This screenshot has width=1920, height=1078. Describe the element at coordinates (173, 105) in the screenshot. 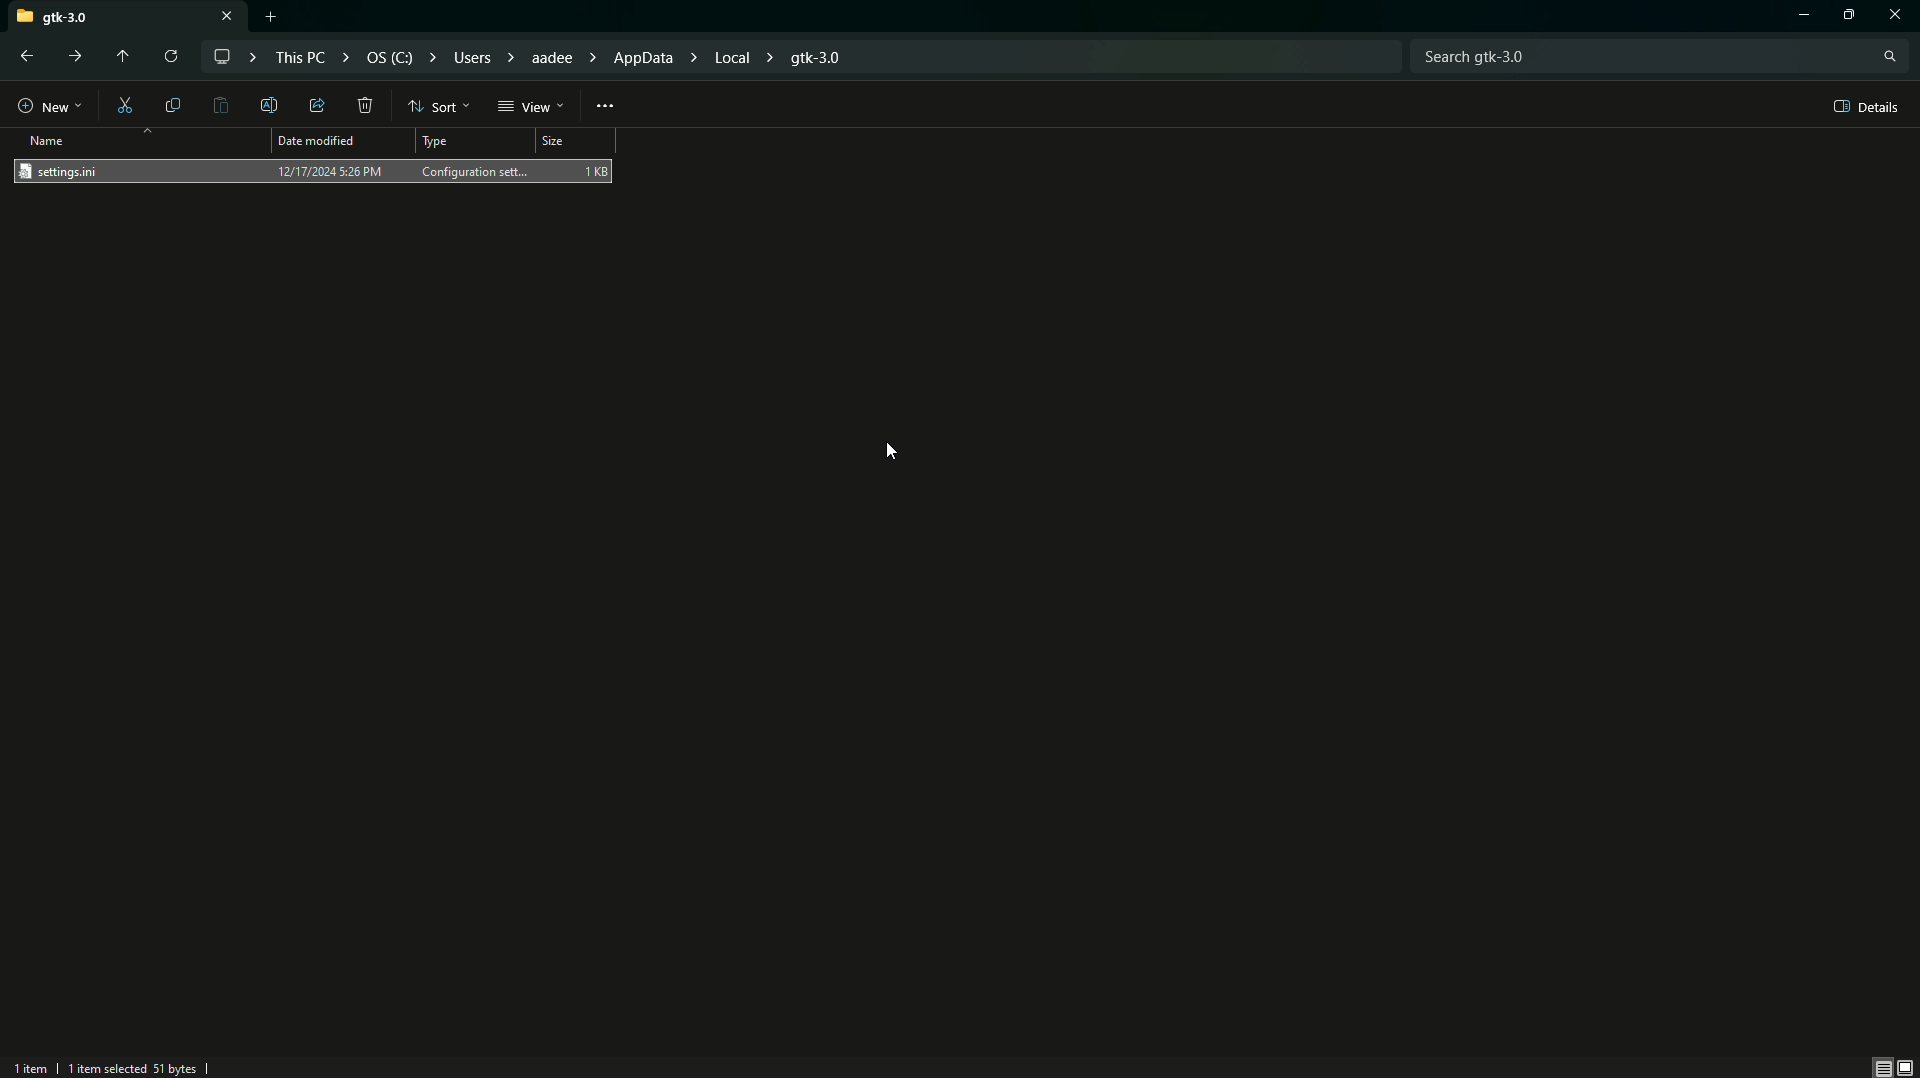

I see `Copy` at that location.